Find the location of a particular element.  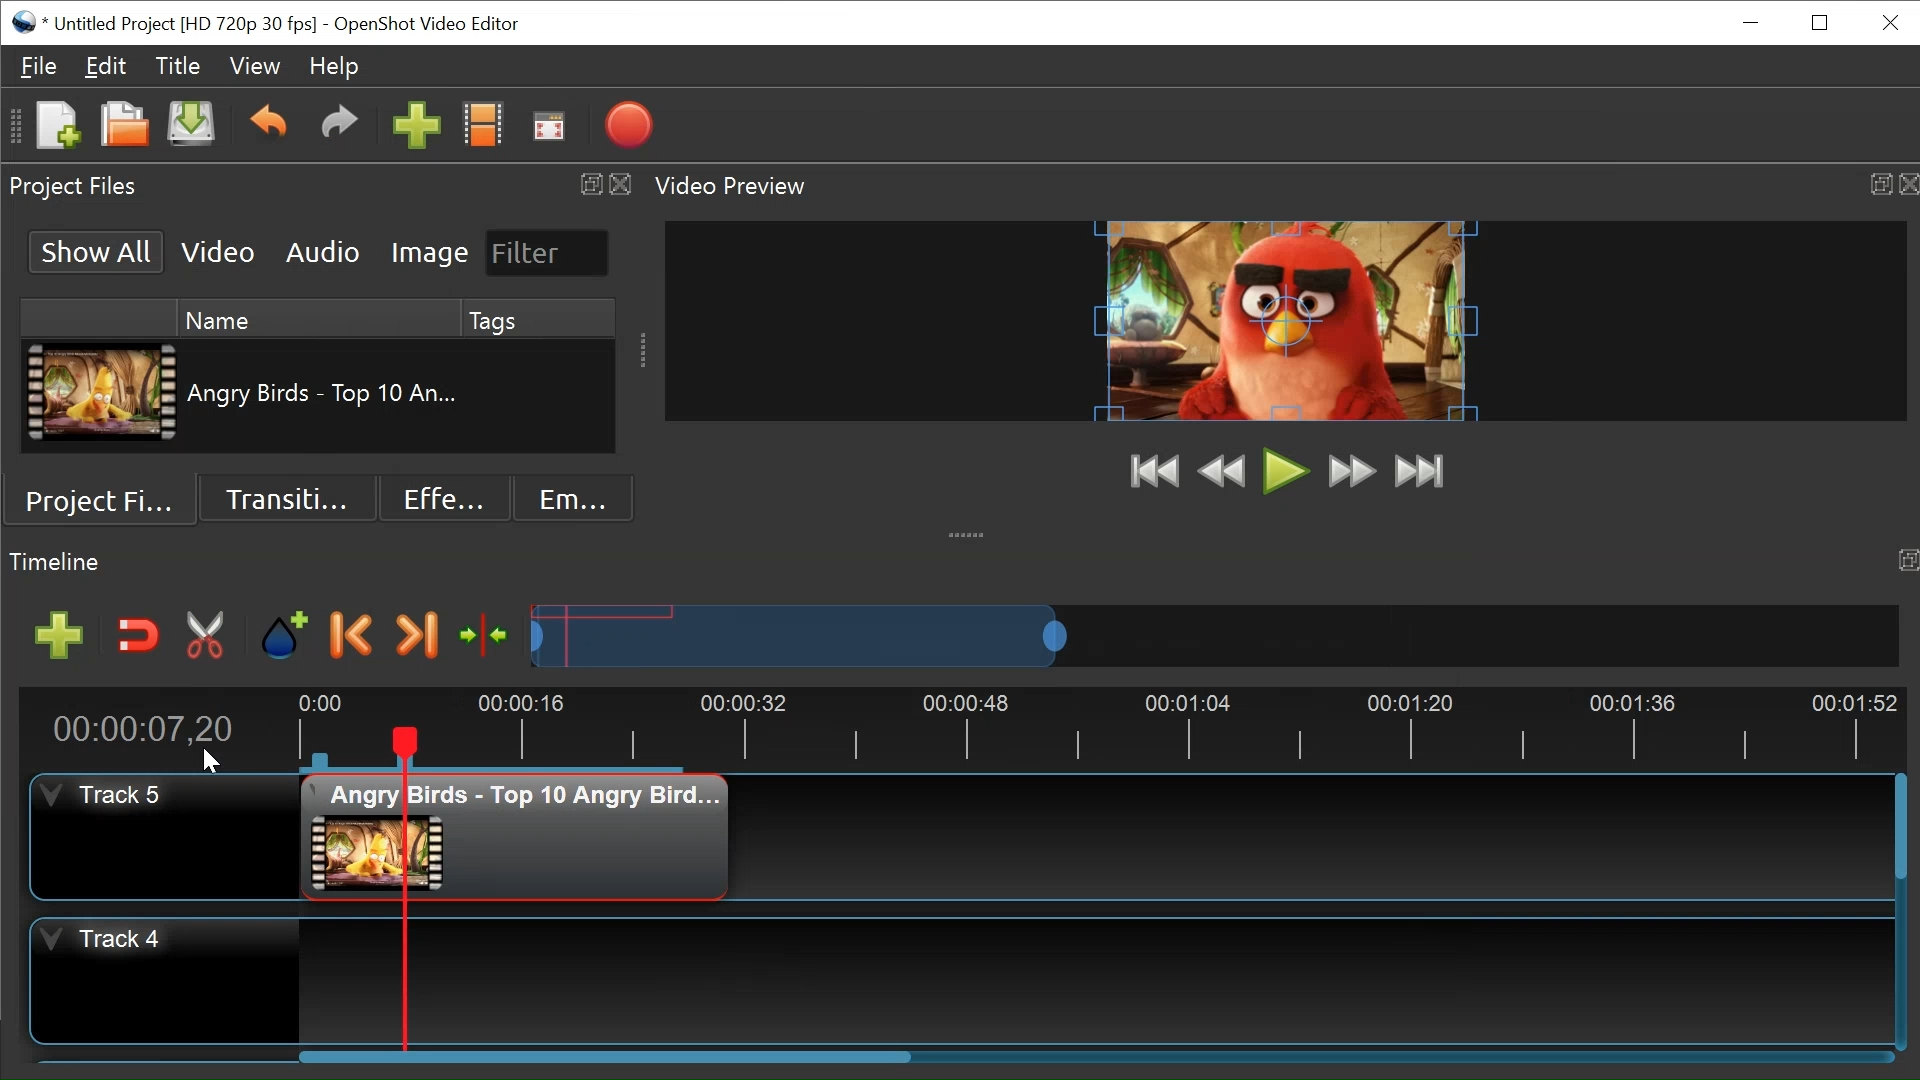

Clip is located at coordinates (99, 393).